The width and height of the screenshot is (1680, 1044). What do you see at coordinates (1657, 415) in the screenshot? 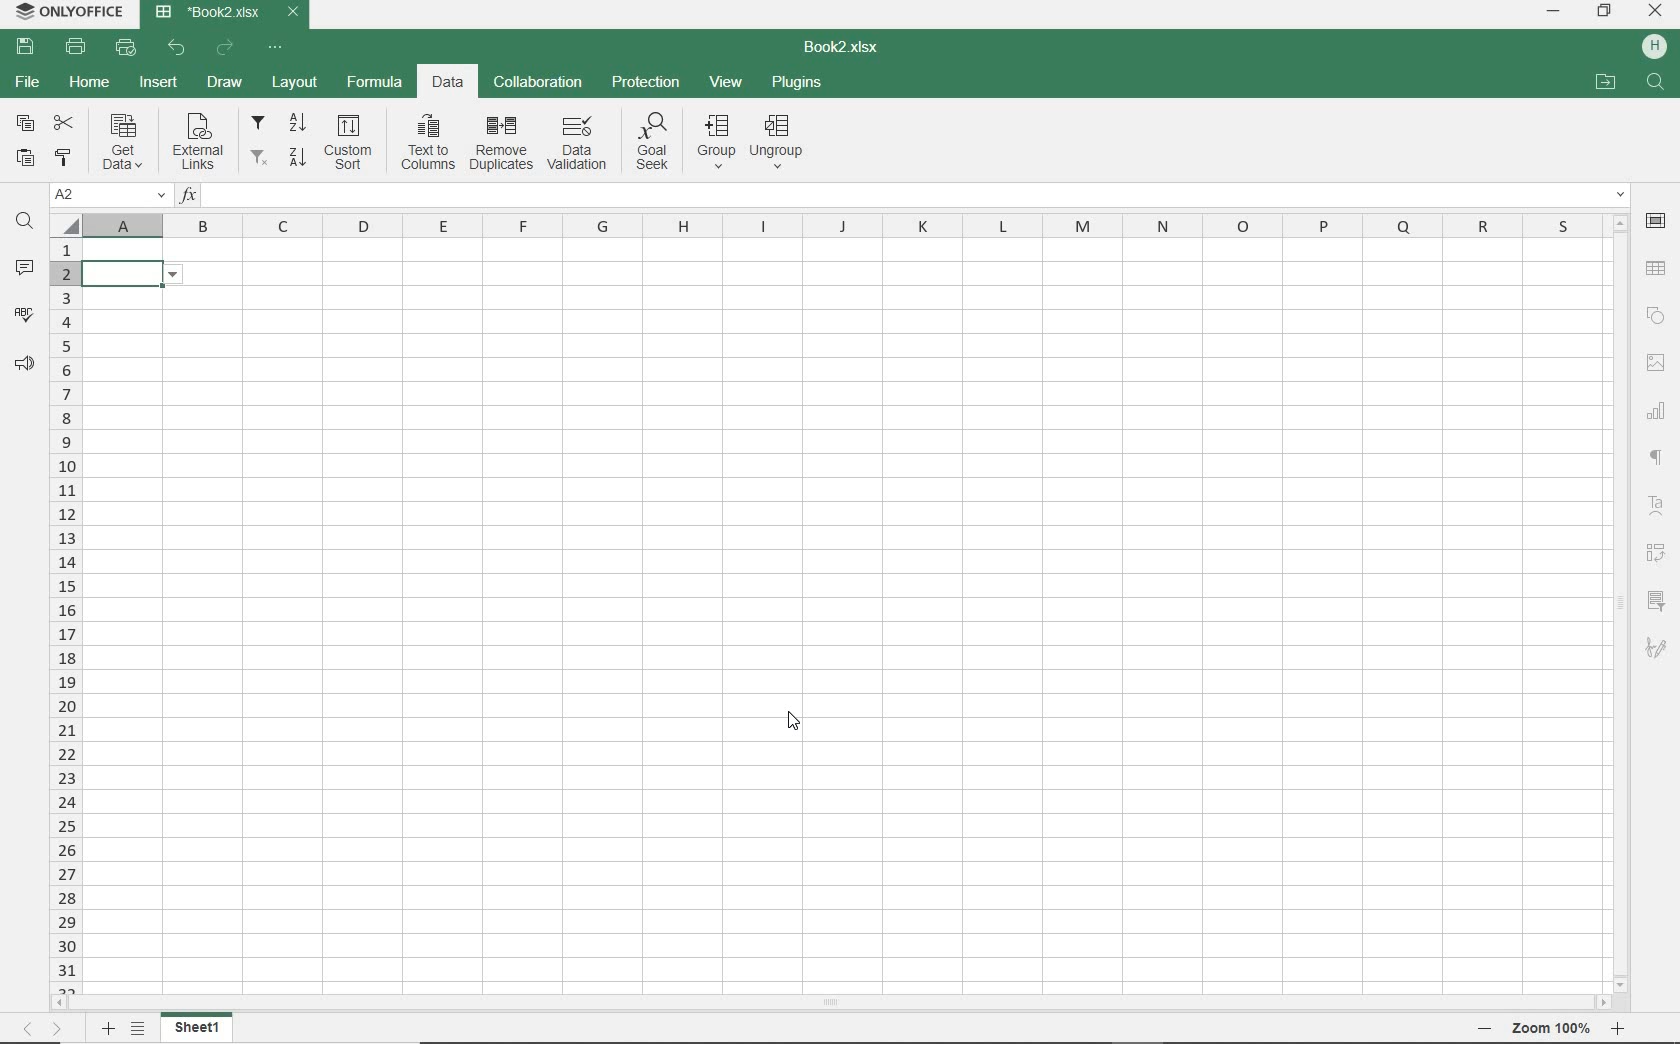
I see `CHART` at bounding box center [1657, 415].